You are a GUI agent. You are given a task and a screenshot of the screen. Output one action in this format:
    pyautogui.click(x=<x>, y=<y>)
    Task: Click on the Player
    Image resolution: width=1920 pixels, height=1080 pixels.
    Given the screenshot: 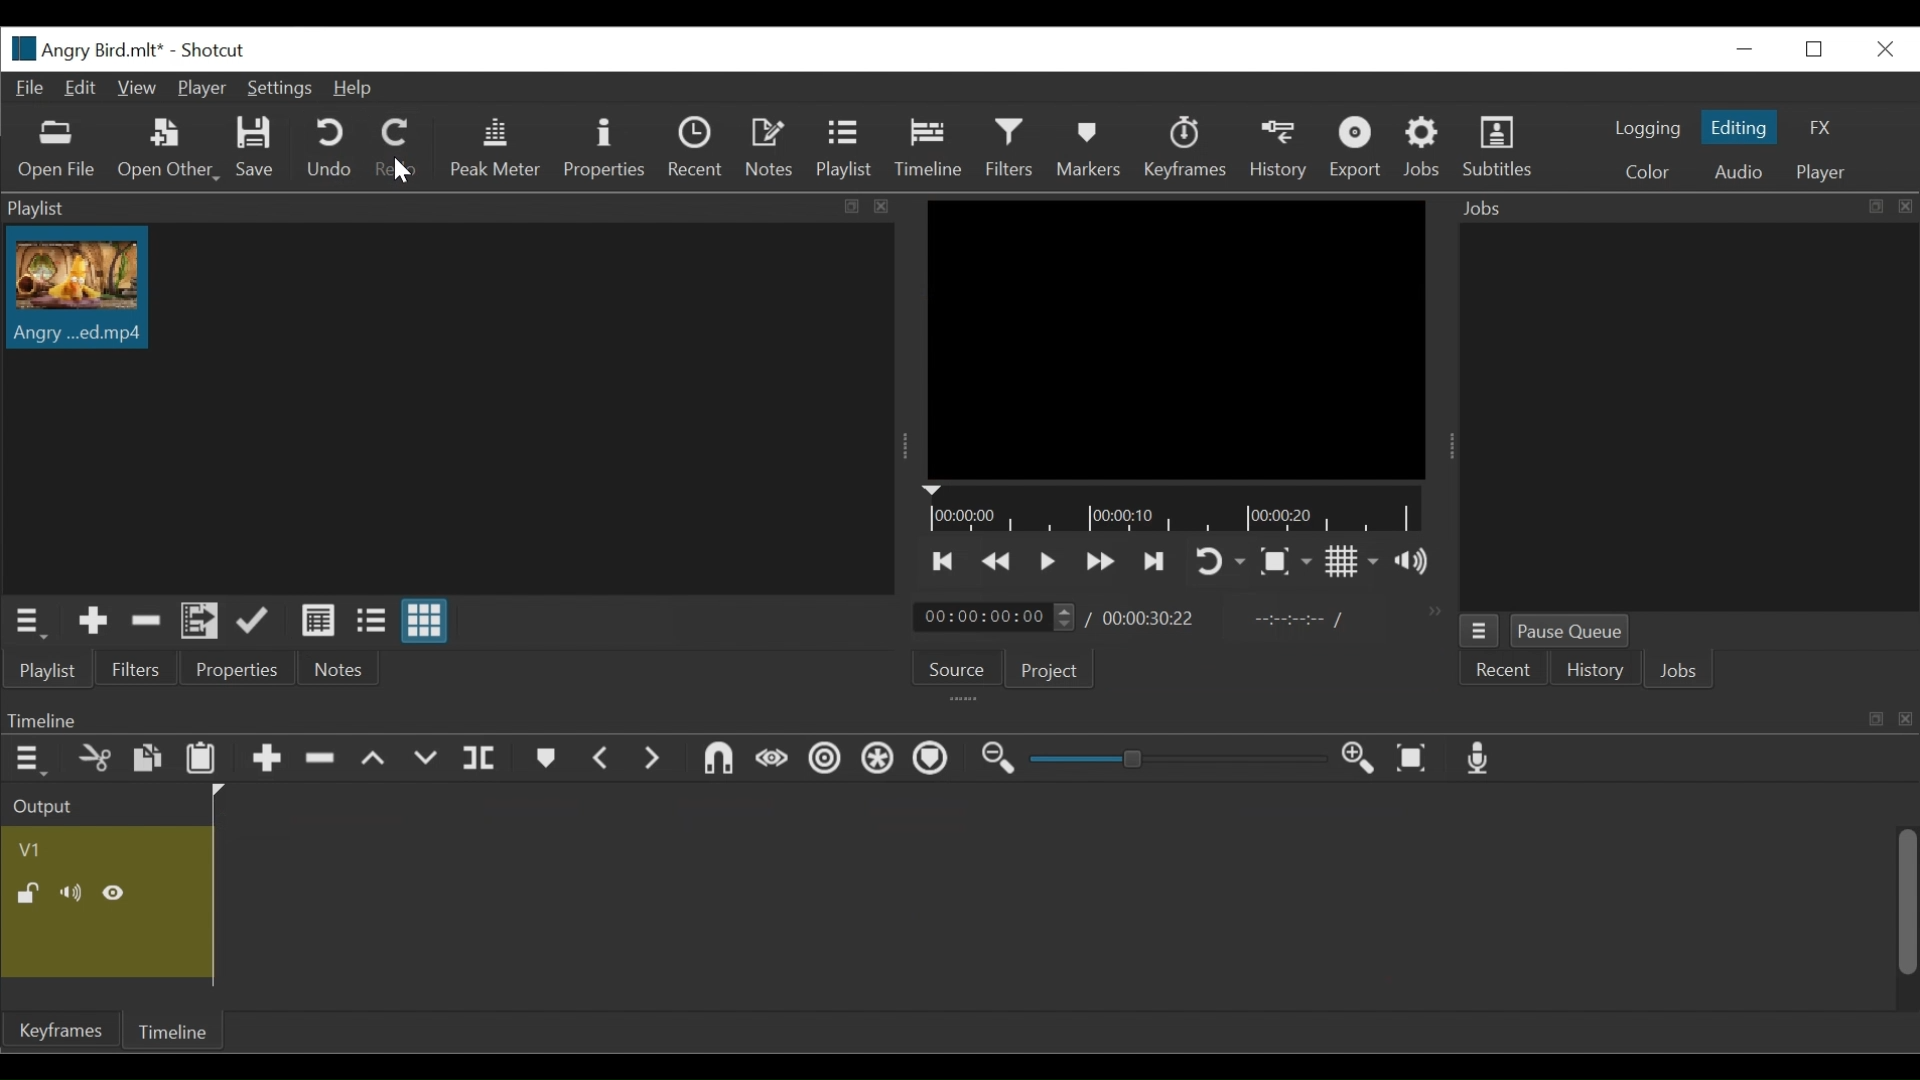 What is the action you would take?
    pyautogui.click(x=200, y=89)
    